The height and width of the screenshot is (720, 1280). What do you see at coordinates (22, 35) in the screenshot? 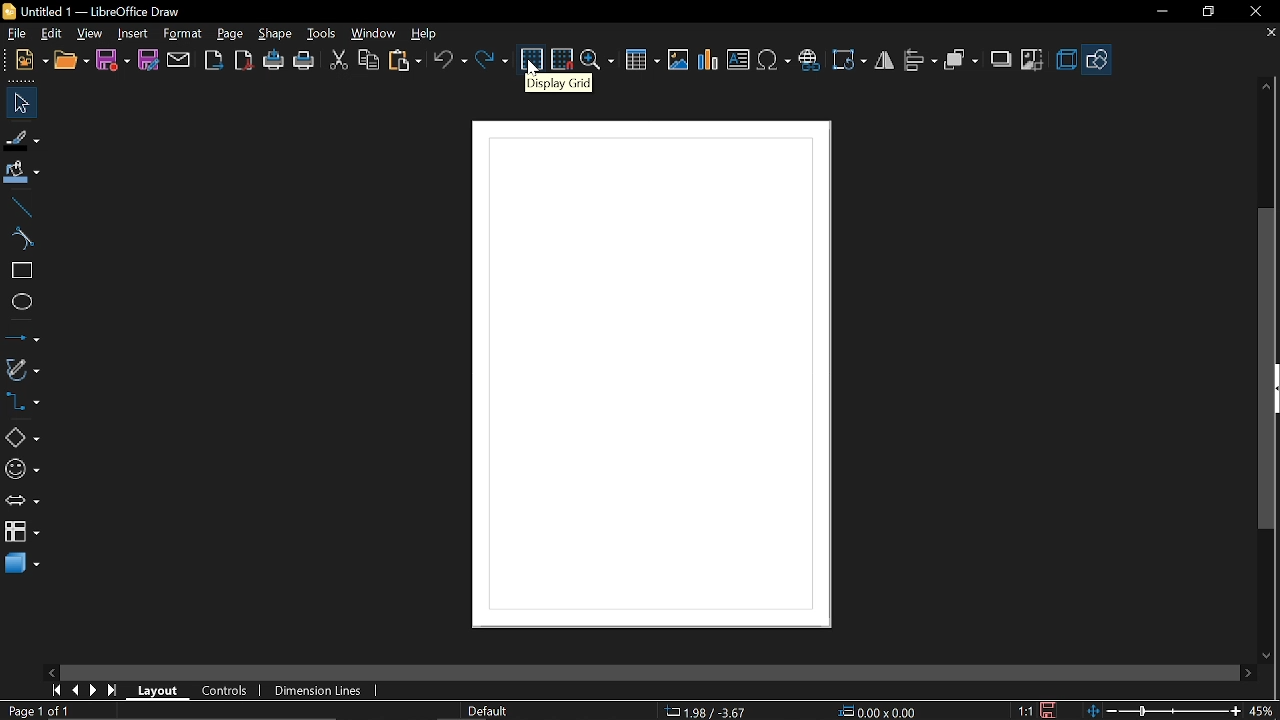
I see `file` at bounding box center [22, 35].